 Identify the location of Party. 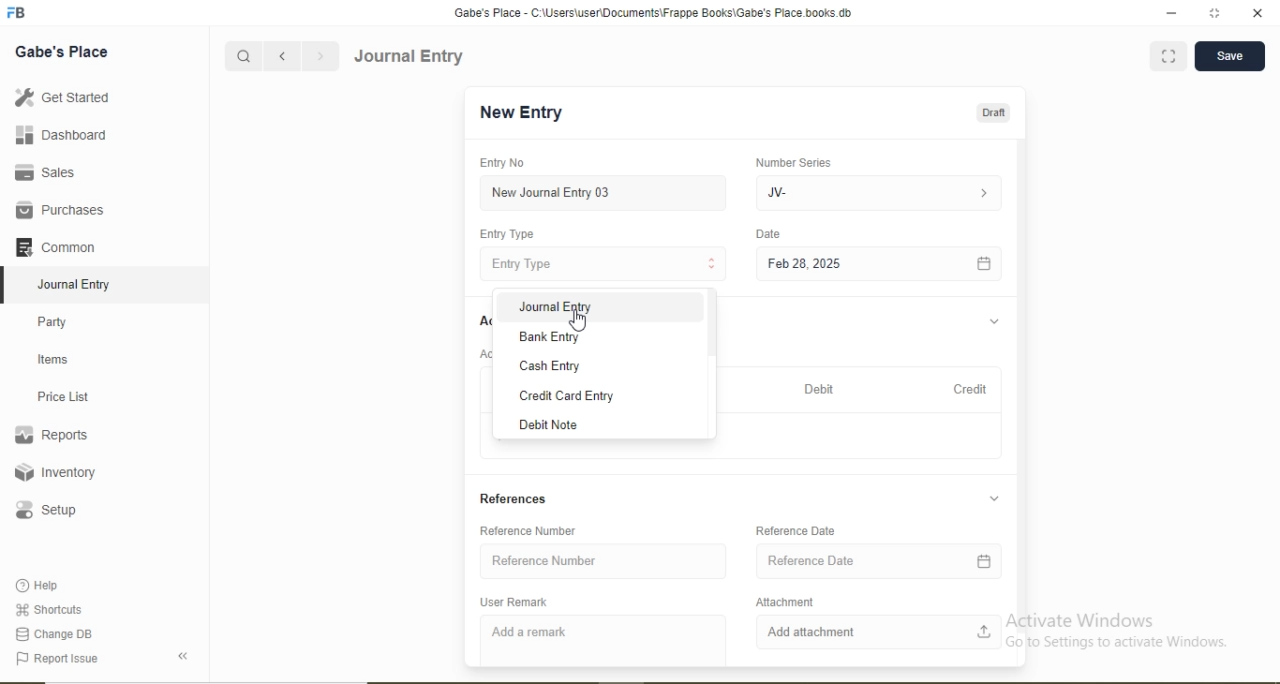
(53, 324).